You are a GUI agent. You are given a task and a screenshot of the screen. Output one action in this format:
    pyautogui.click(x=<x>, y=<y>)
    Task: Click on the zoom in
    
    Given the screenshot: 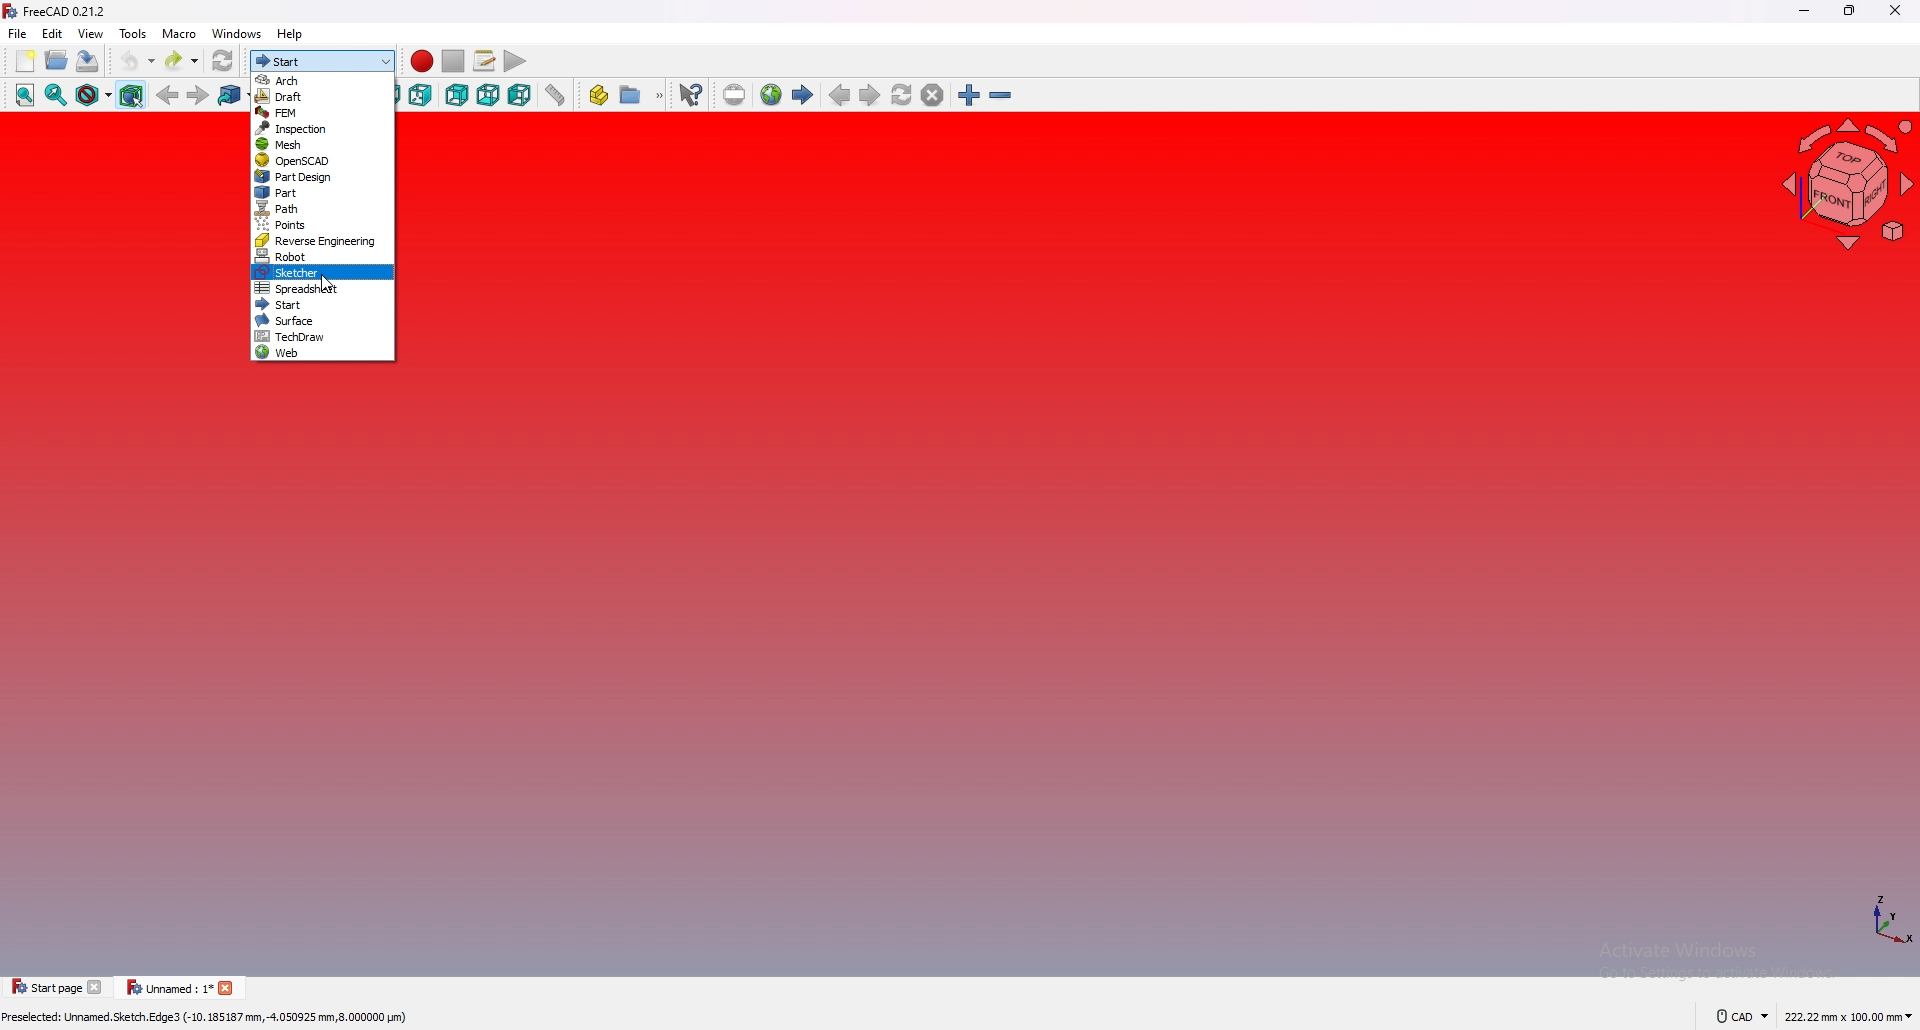 What is the action you would take?
    pyautogui.click(x=971, y=95)
    